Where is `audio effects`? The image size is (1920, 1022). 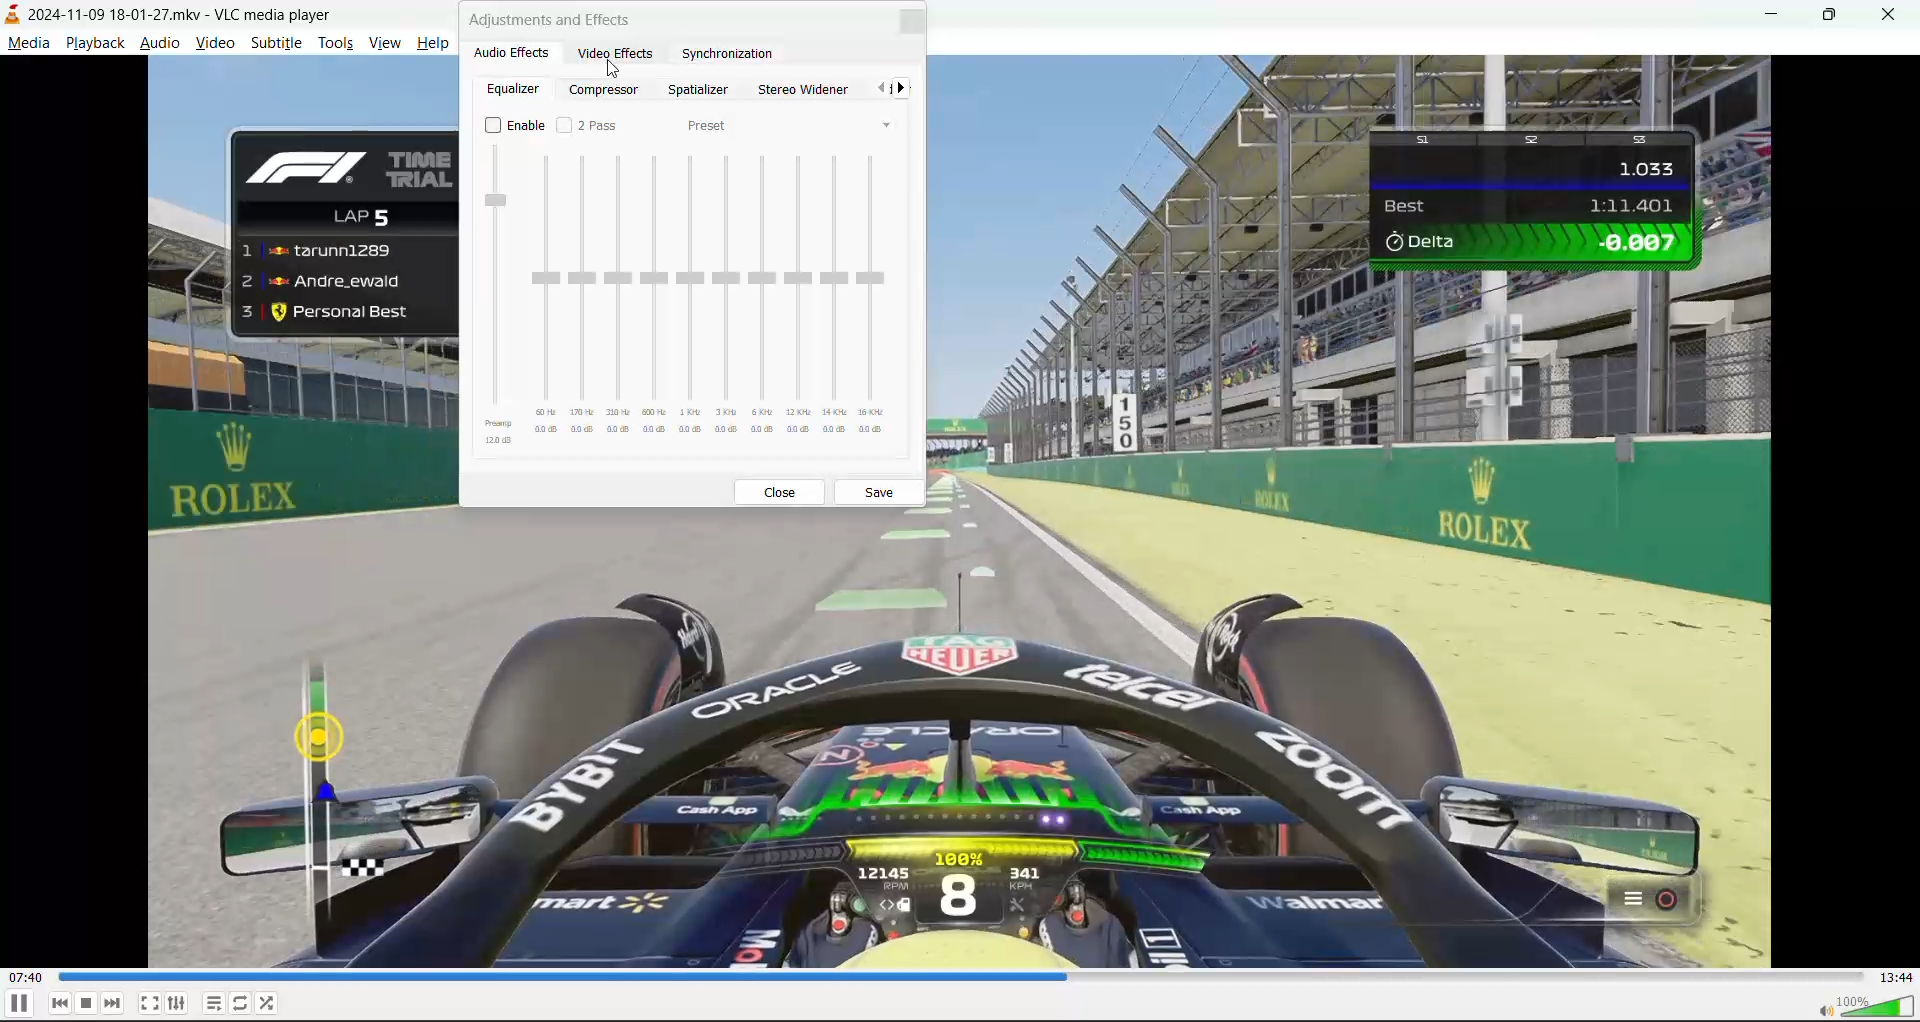 audio effects is located at coordinates (512, 52).